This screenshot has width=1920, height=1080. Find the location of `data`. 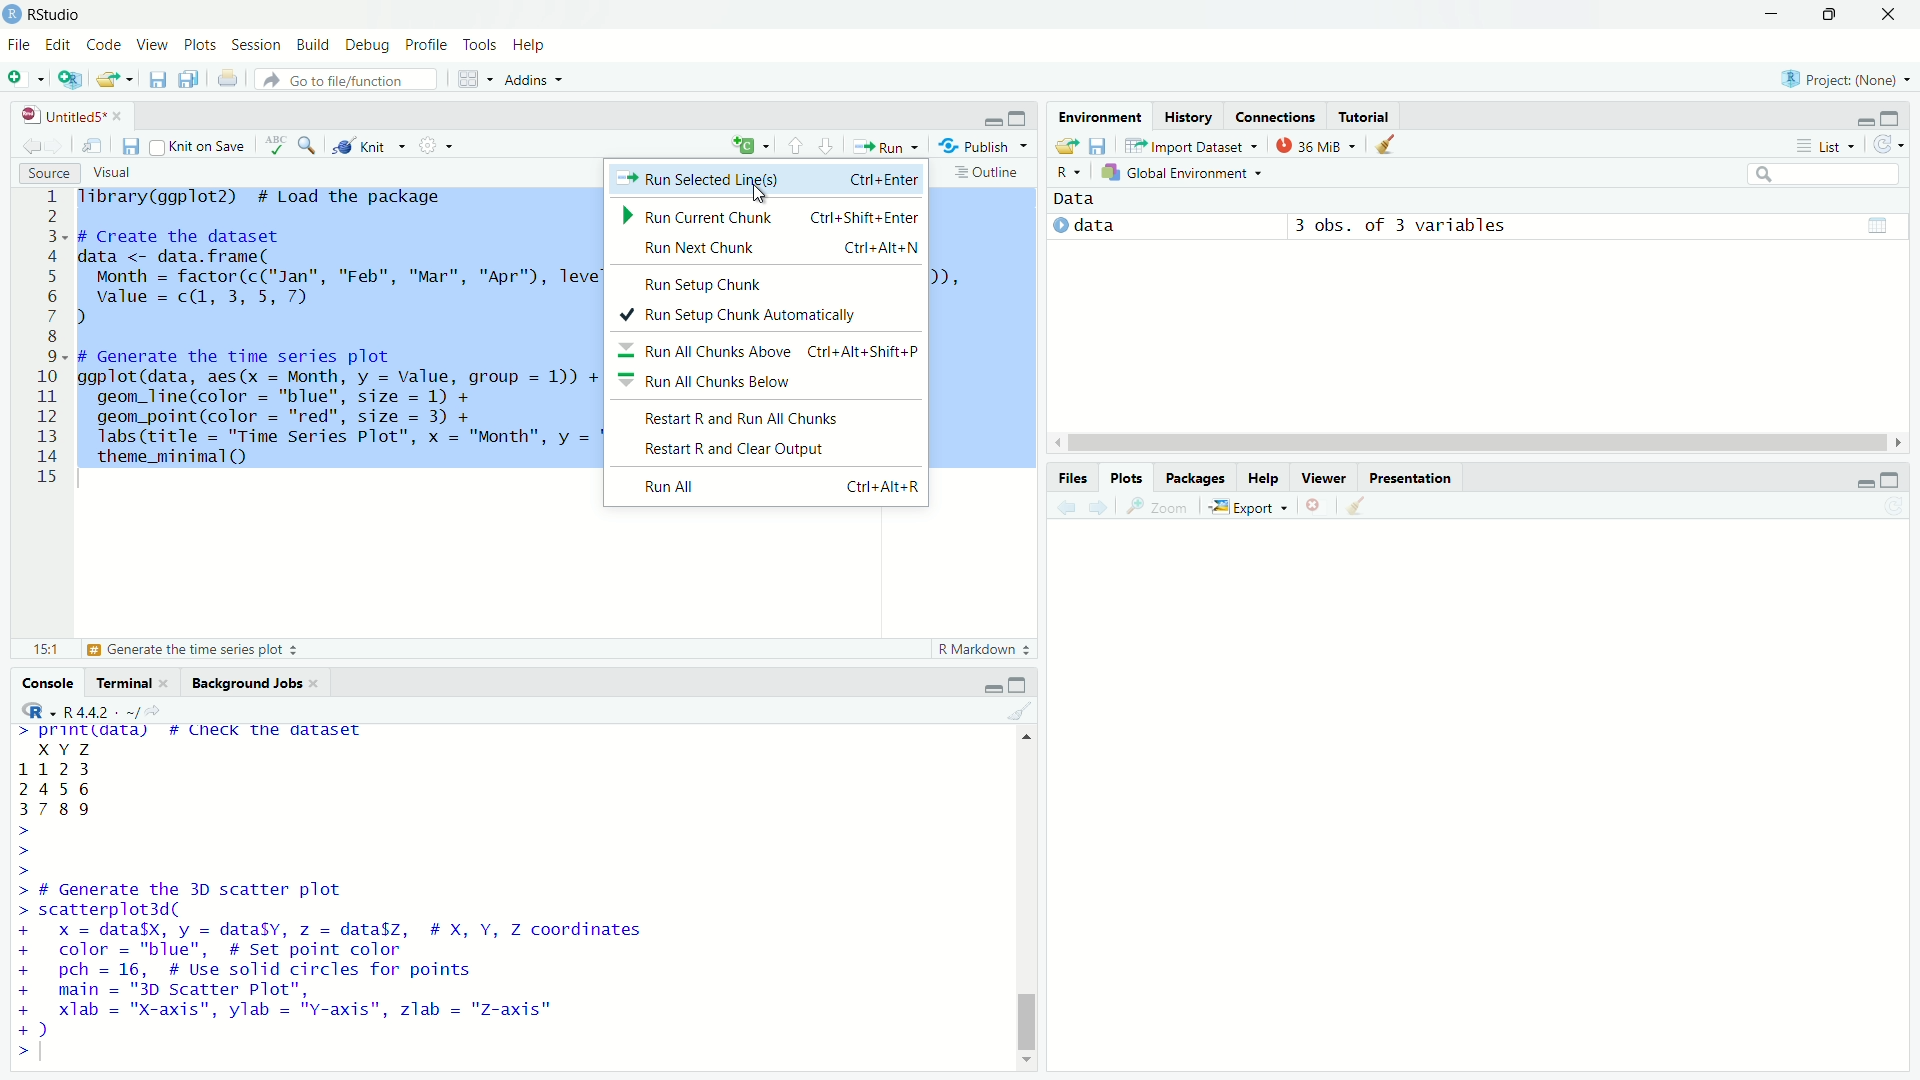

data is located at coordinates (1140, 226).